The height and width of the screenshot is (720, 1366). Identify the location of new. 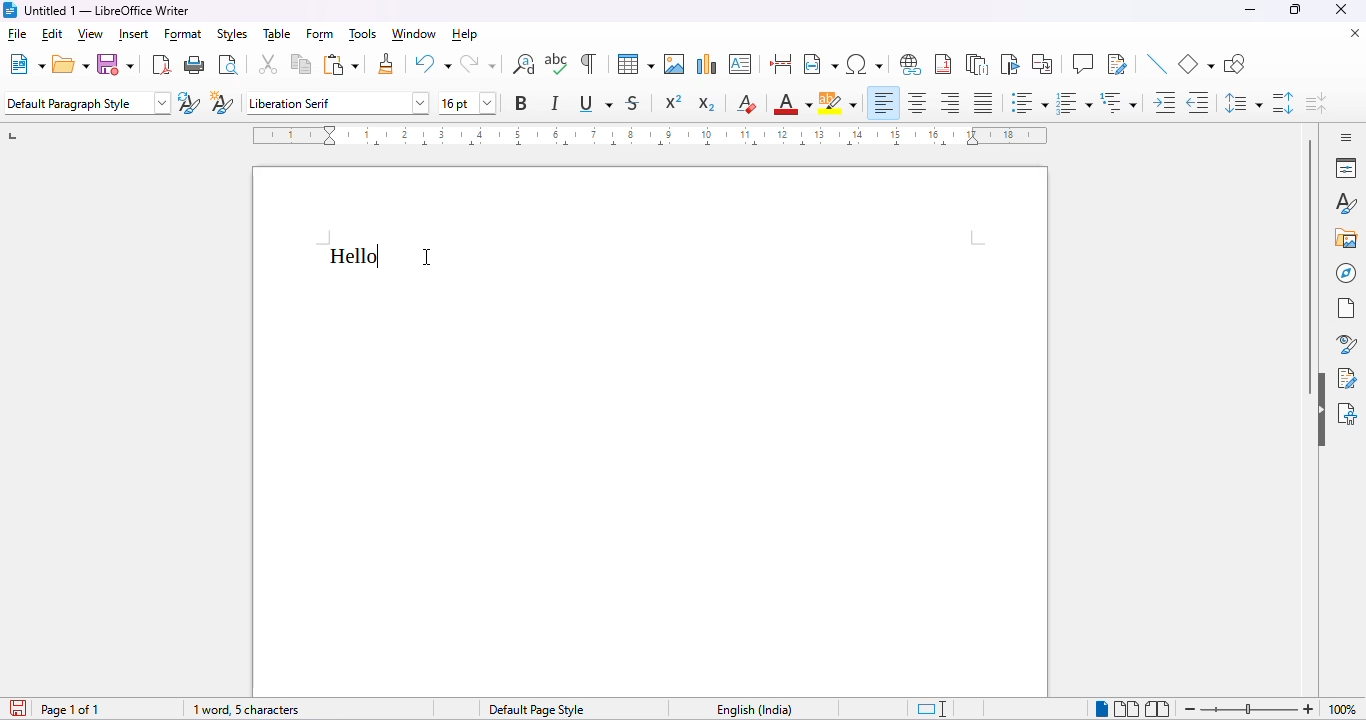
(26, 64).